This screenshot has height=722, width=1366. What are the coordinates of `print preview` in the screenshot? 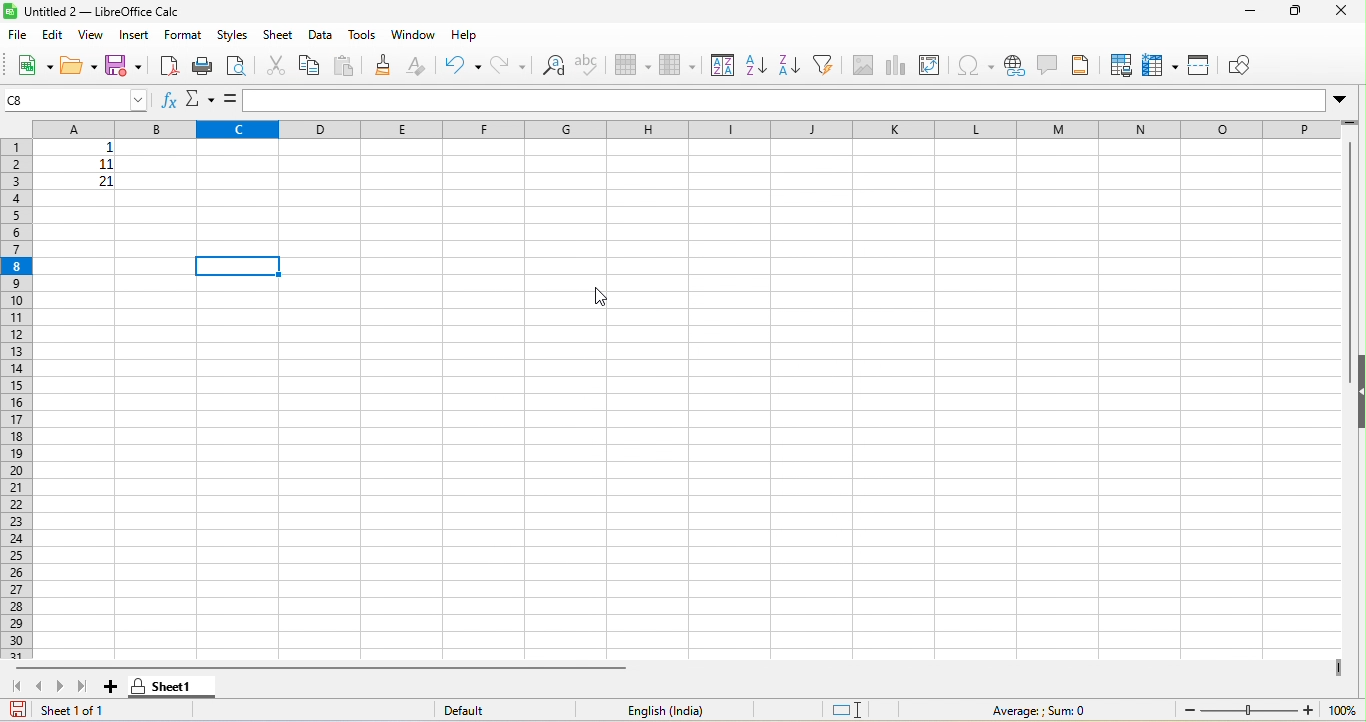 It's located at (236, 65).